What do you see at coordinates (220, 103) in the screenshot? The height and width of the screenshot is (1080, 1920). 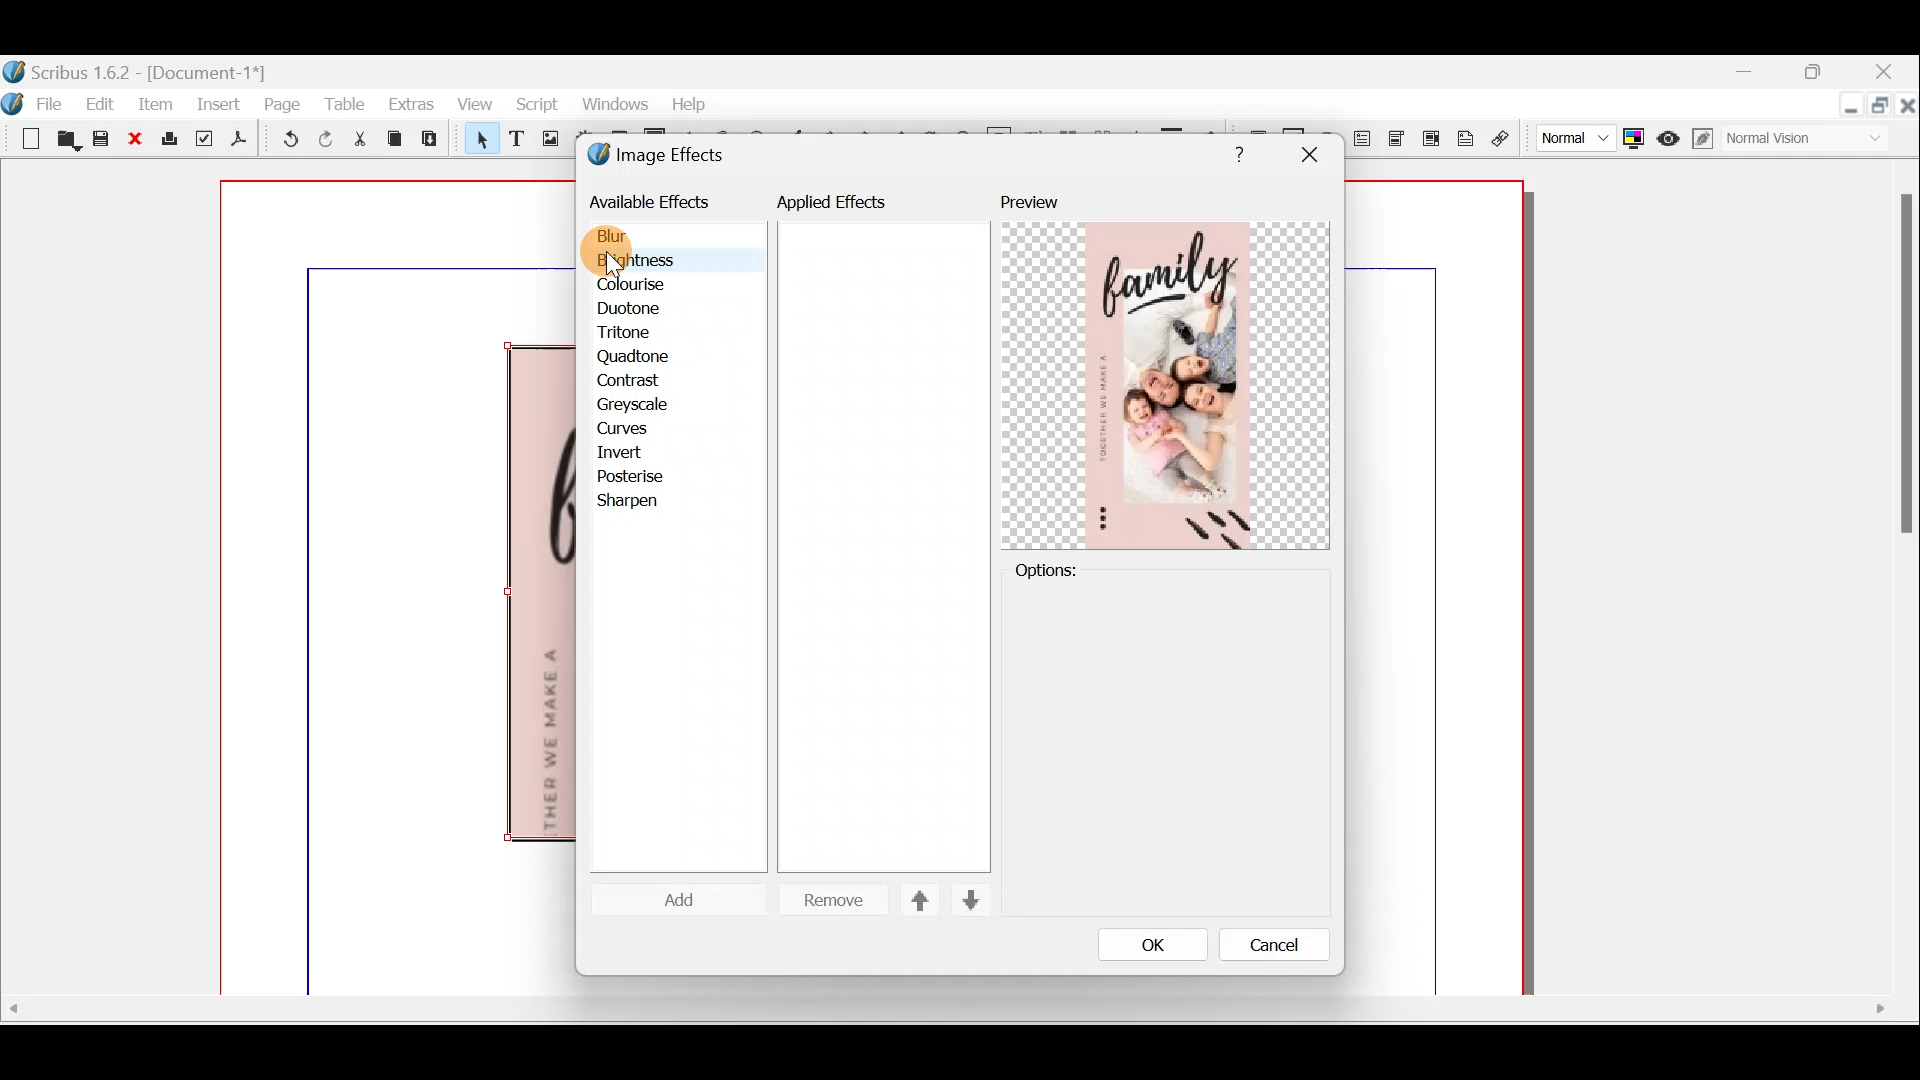 I see `Insert` at bounding box center [220, 103].